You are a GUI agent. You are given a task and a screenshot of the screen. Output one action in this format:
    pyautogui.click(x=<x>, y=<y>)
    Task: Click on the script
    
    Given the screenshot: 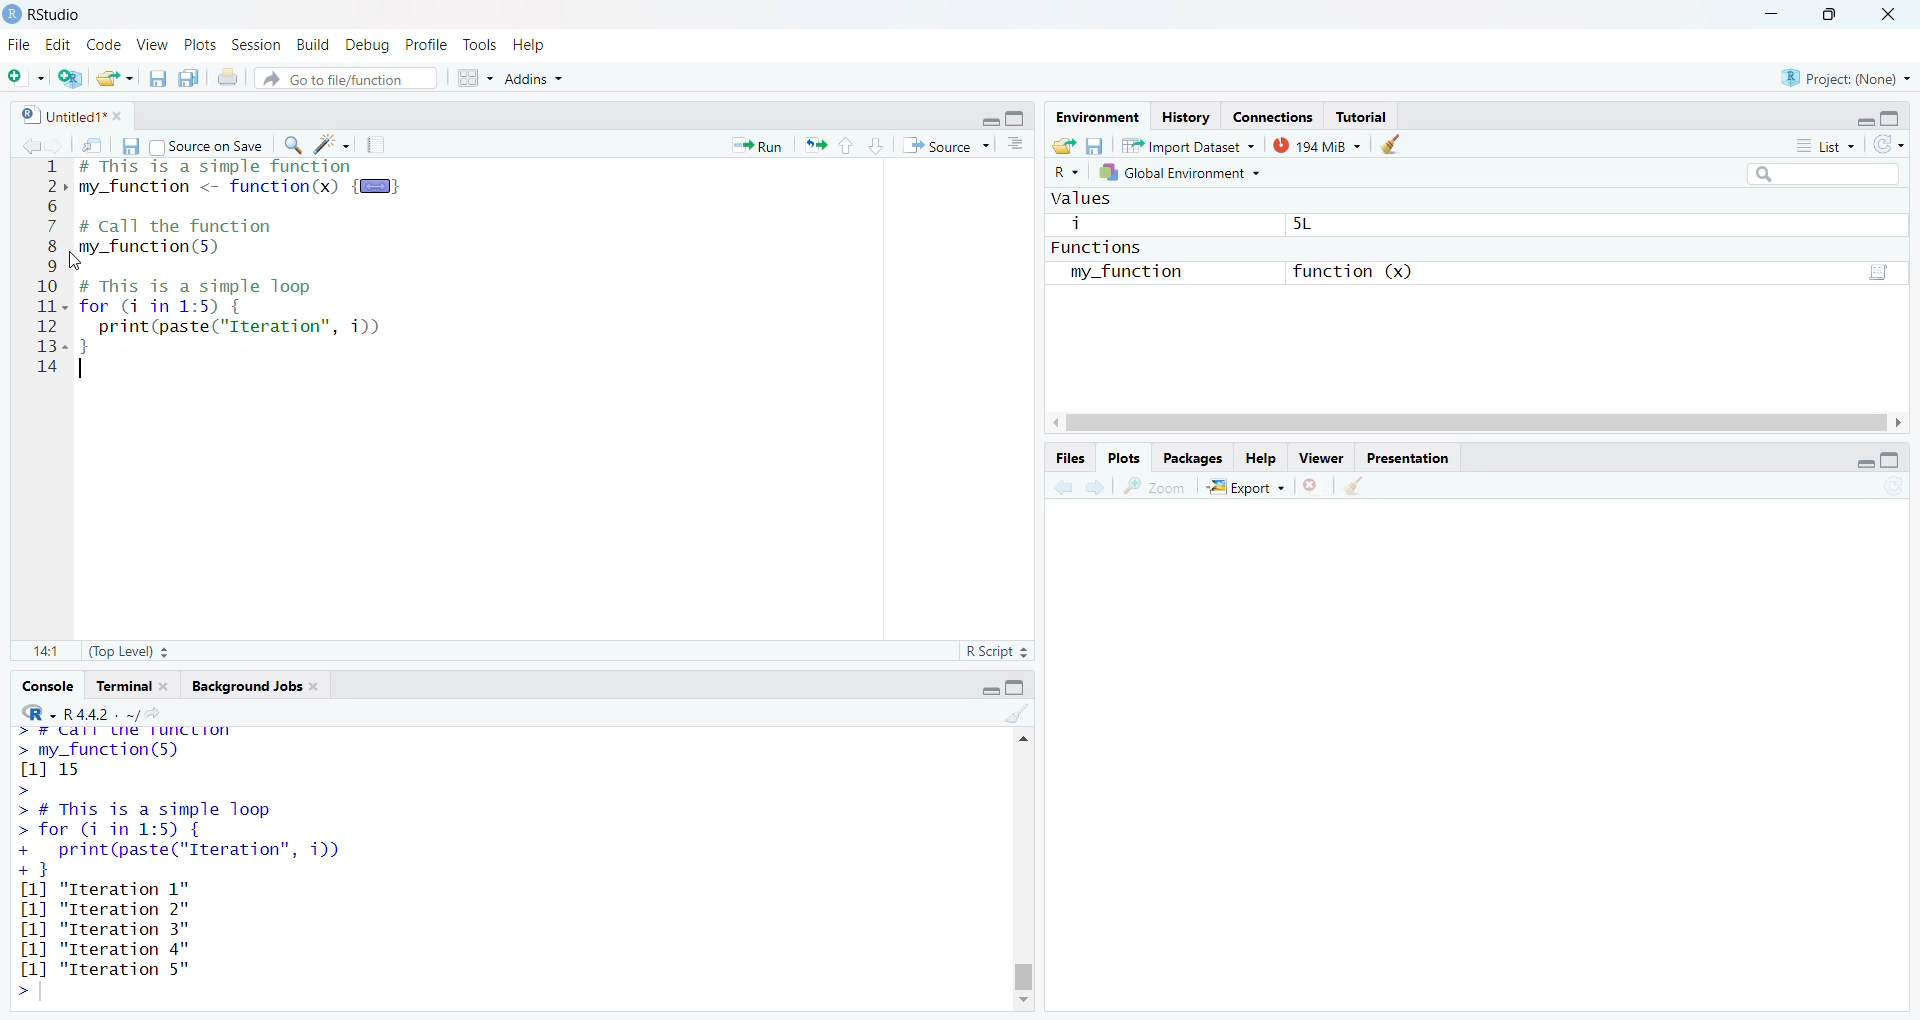 What is the action you would take?
    pyautogui.click(x=1882, y=269)
    